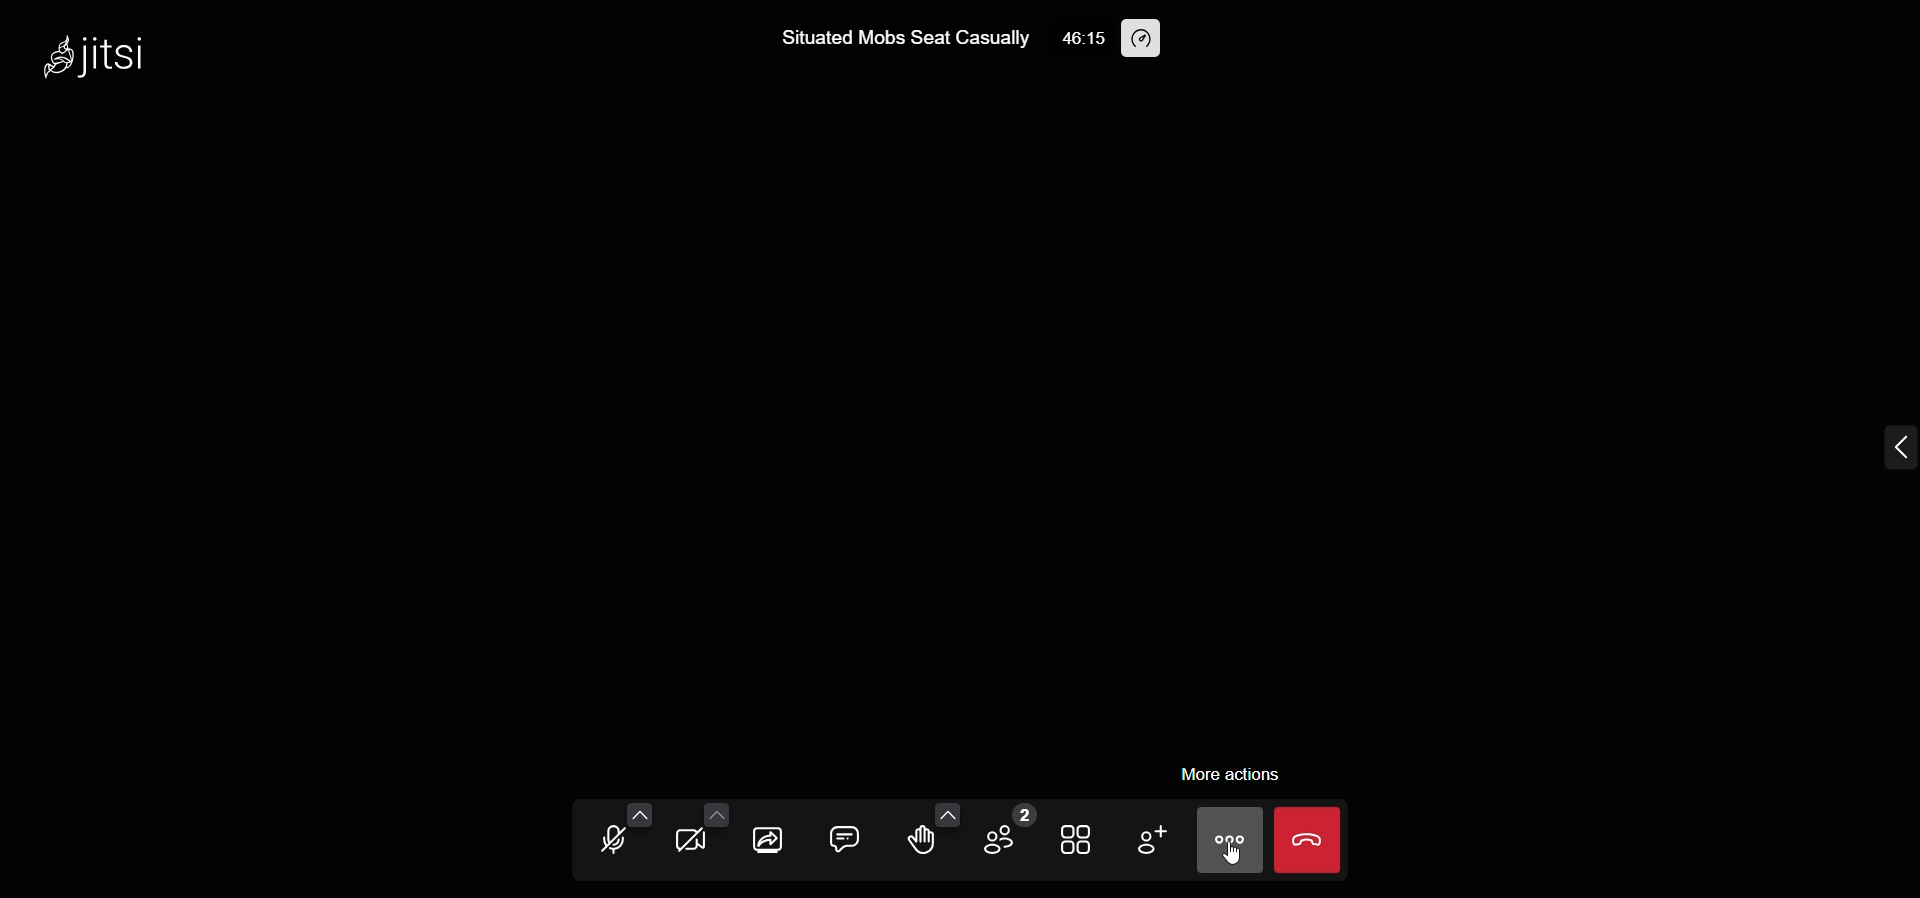 This screenshot has width=1920, height=898. I want to click on 46:15, so click(1083, 39).